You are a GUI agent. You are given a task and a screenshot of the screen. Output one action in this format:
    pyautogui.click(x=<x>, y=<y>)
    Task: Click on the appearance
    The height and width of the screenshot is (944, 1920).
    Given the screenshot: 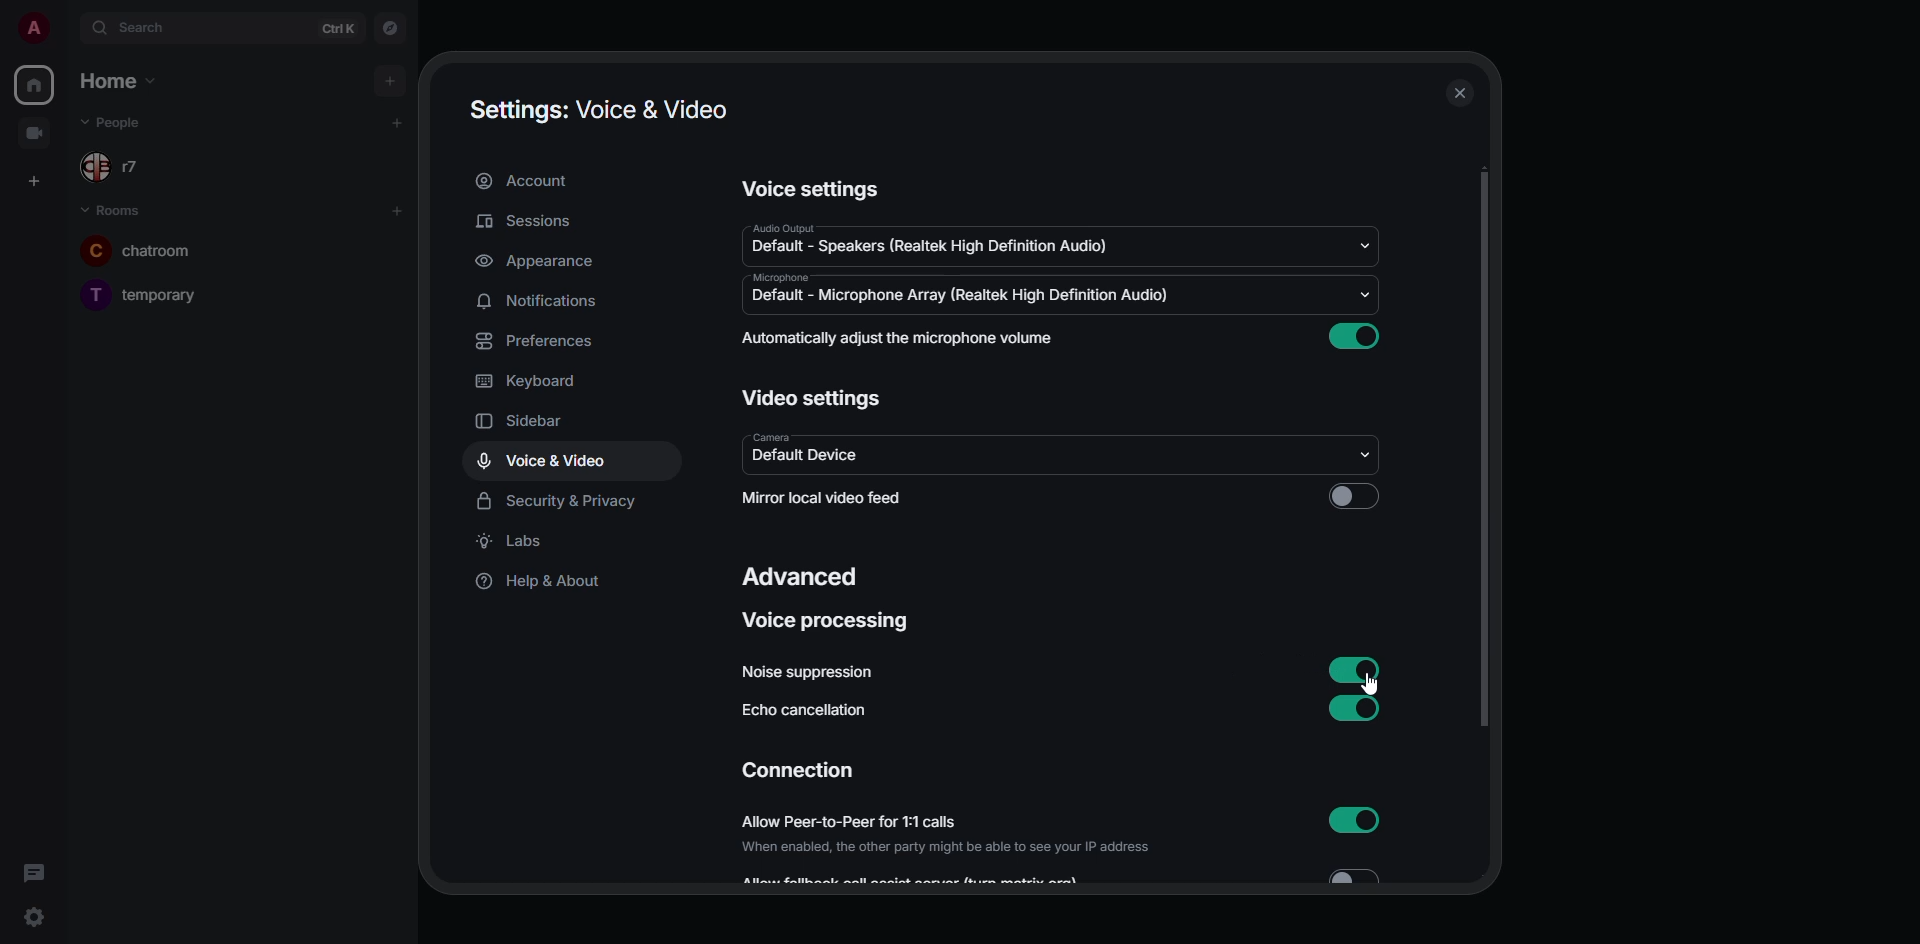 What is the action you would take?
    pyautogui.click(x=535, y=261)
    